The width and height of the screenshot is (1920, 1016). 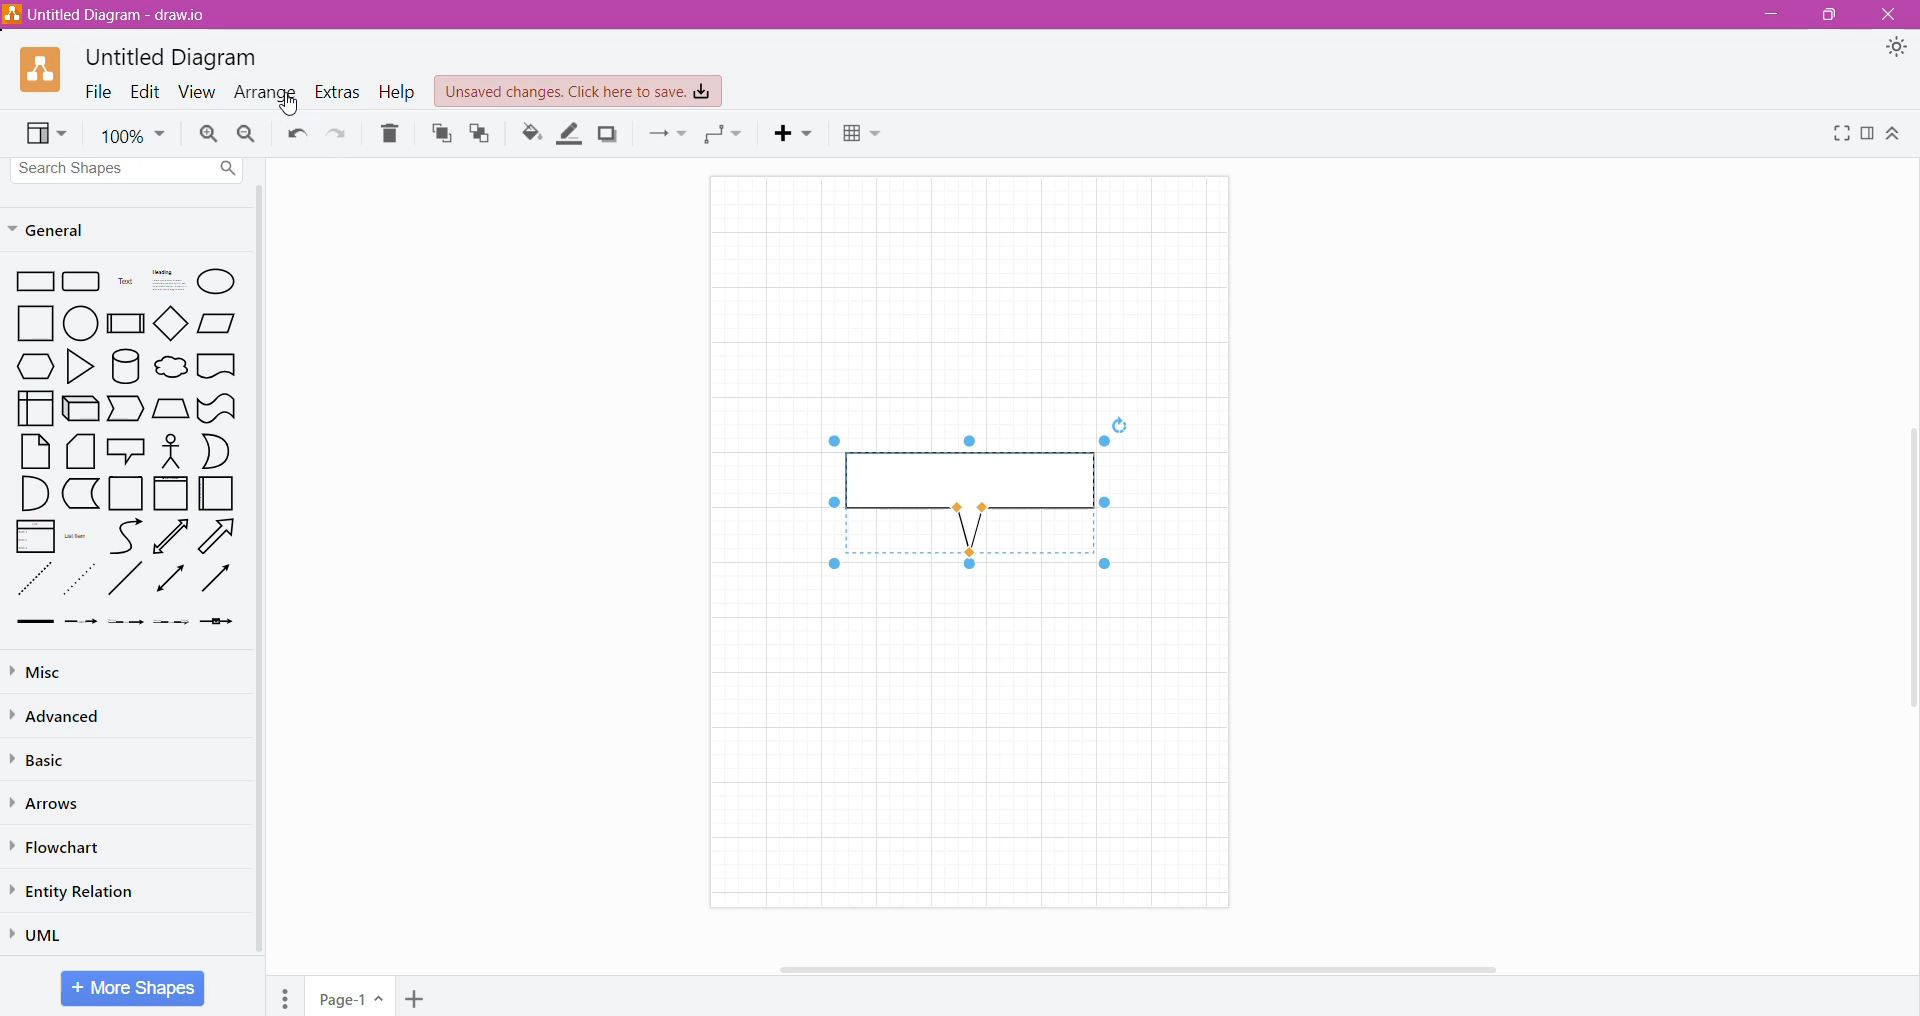 What do you see at coordinates (98, 91) in the screenshot?
I see `File` at bounding box center [98, 91].